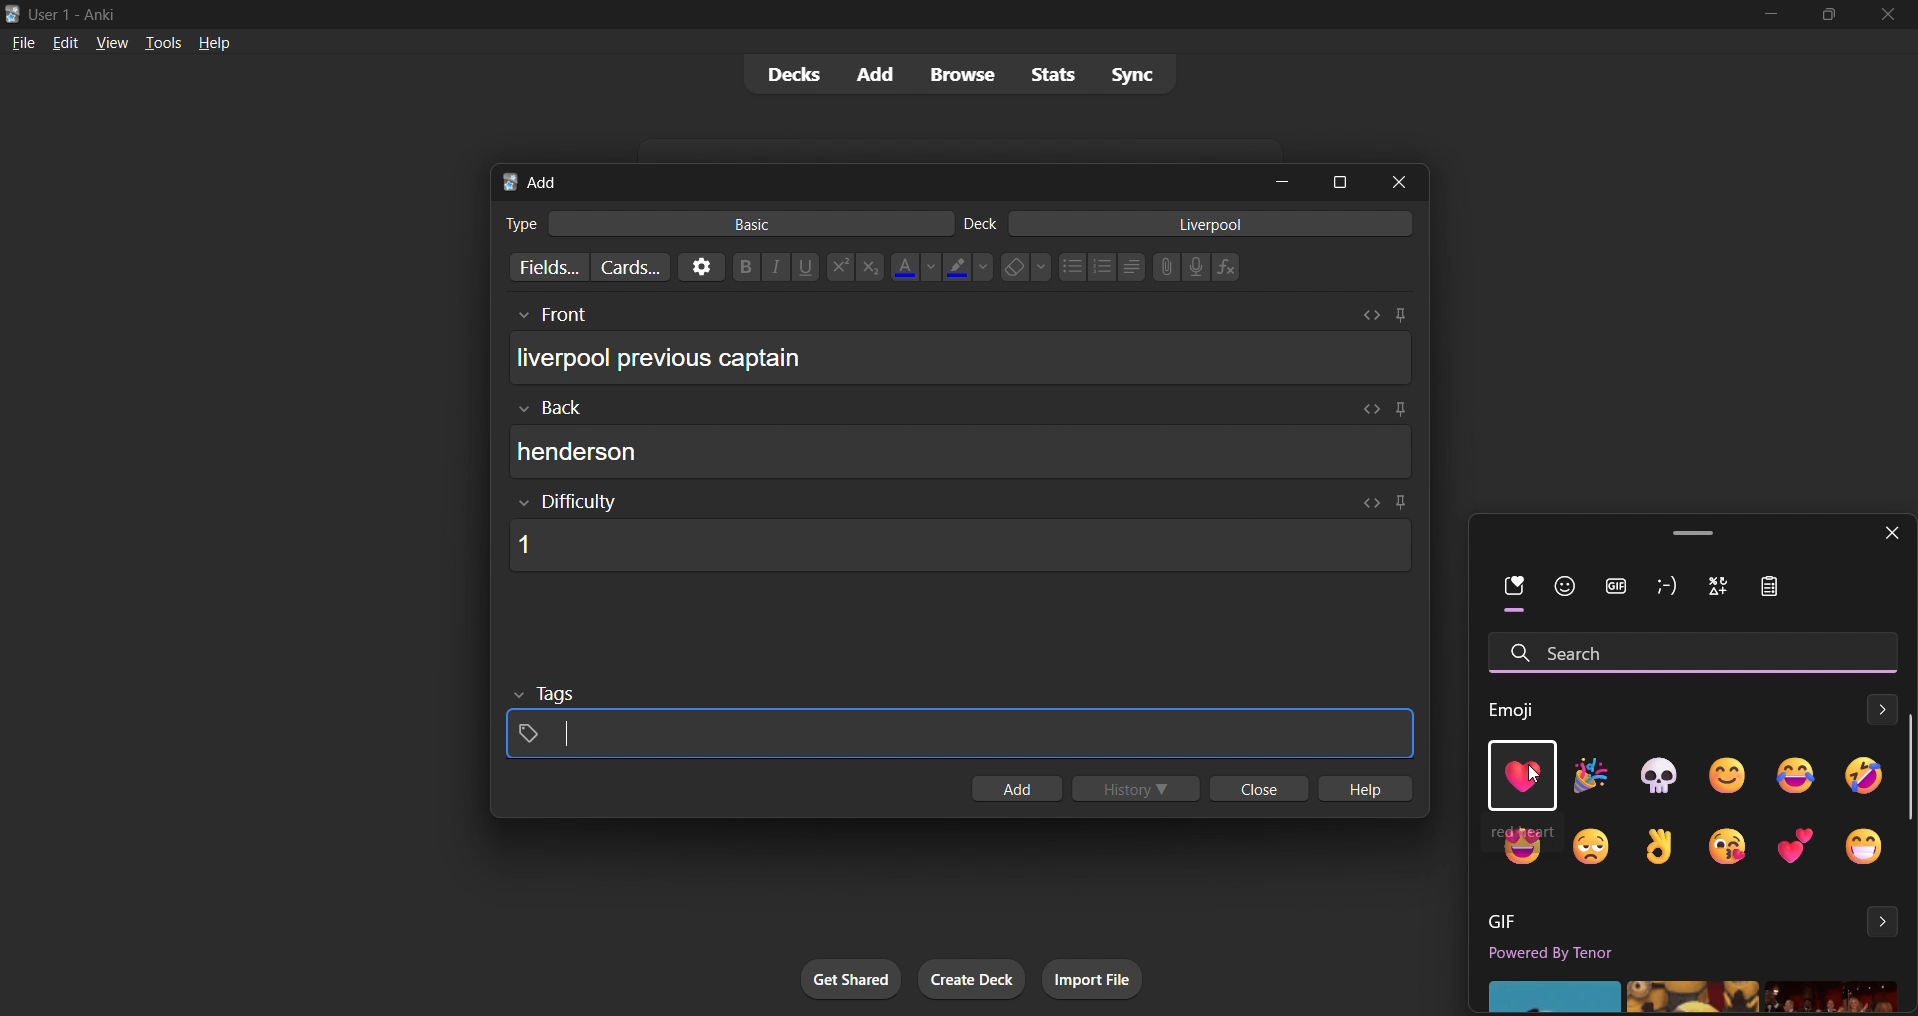  Describe the element at coordinates (1100, 977) in the screenshot. I see `import file` at that location.